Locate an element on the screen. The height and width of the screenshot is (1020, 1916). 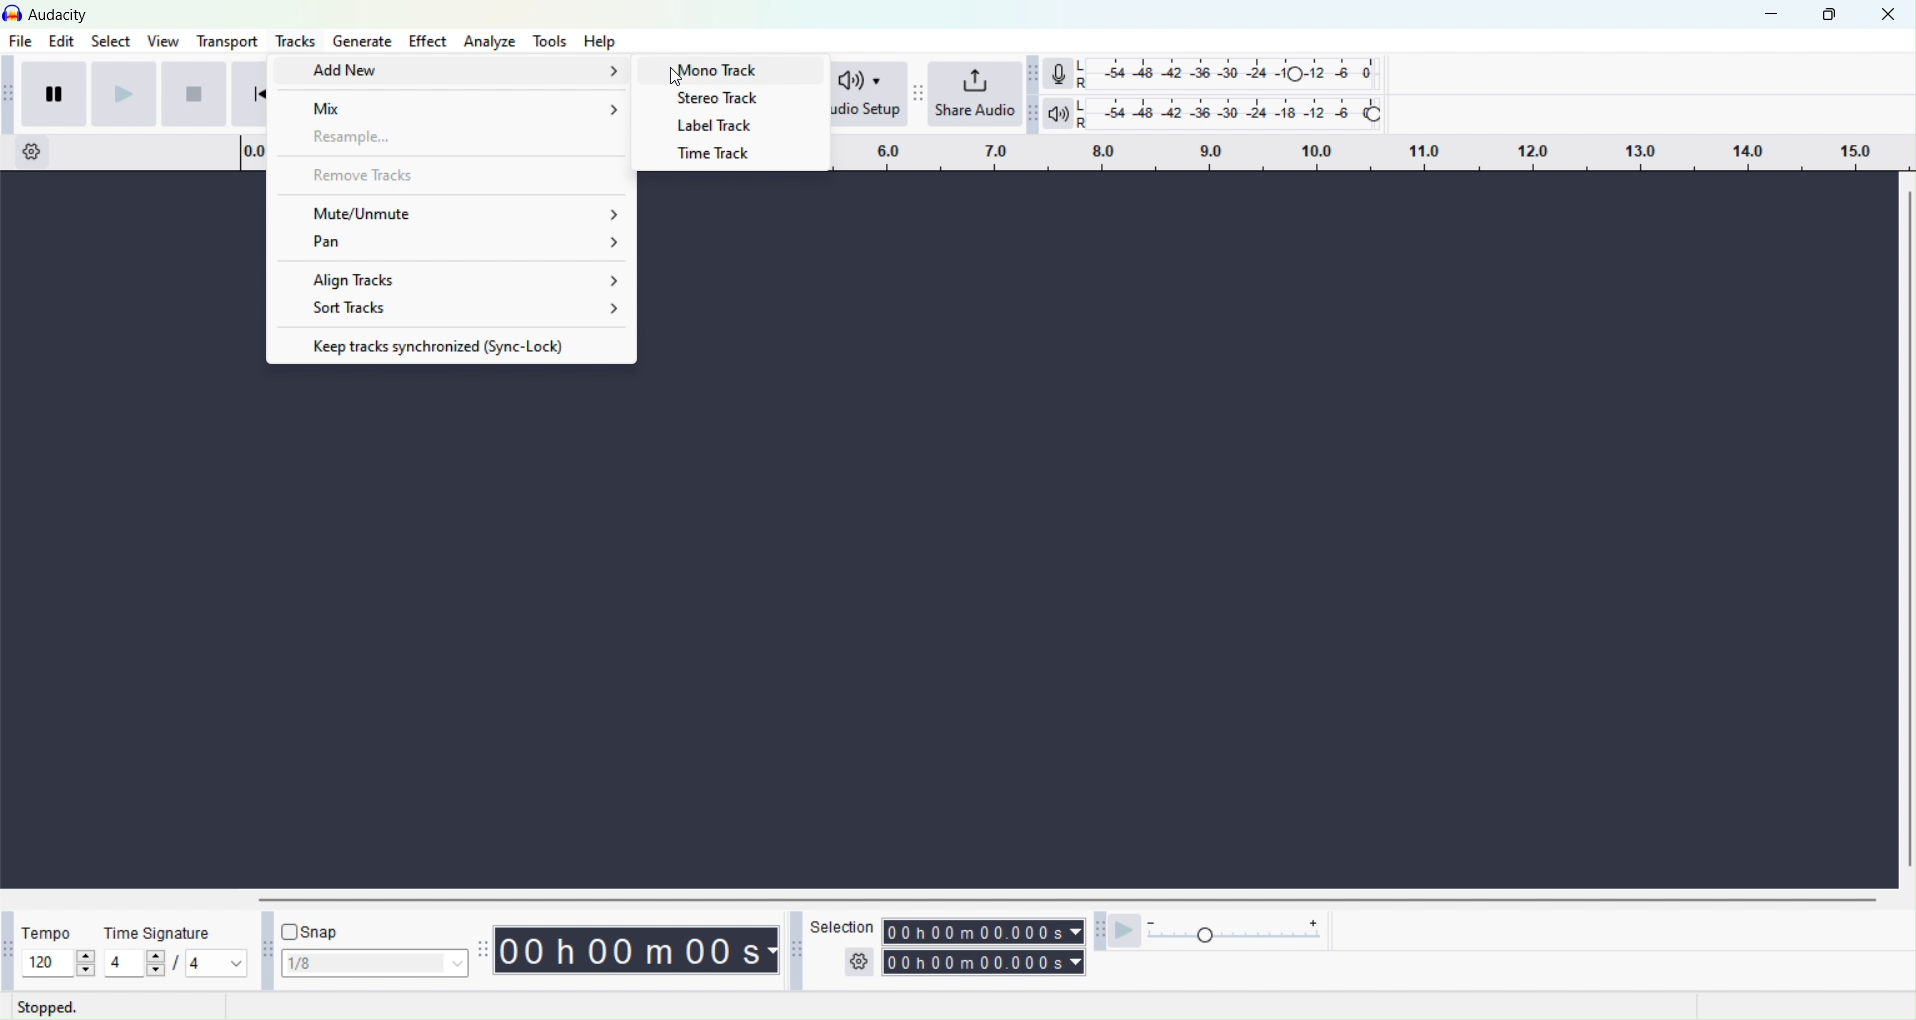
Mute/unmute is located at coordinates (452, 210).